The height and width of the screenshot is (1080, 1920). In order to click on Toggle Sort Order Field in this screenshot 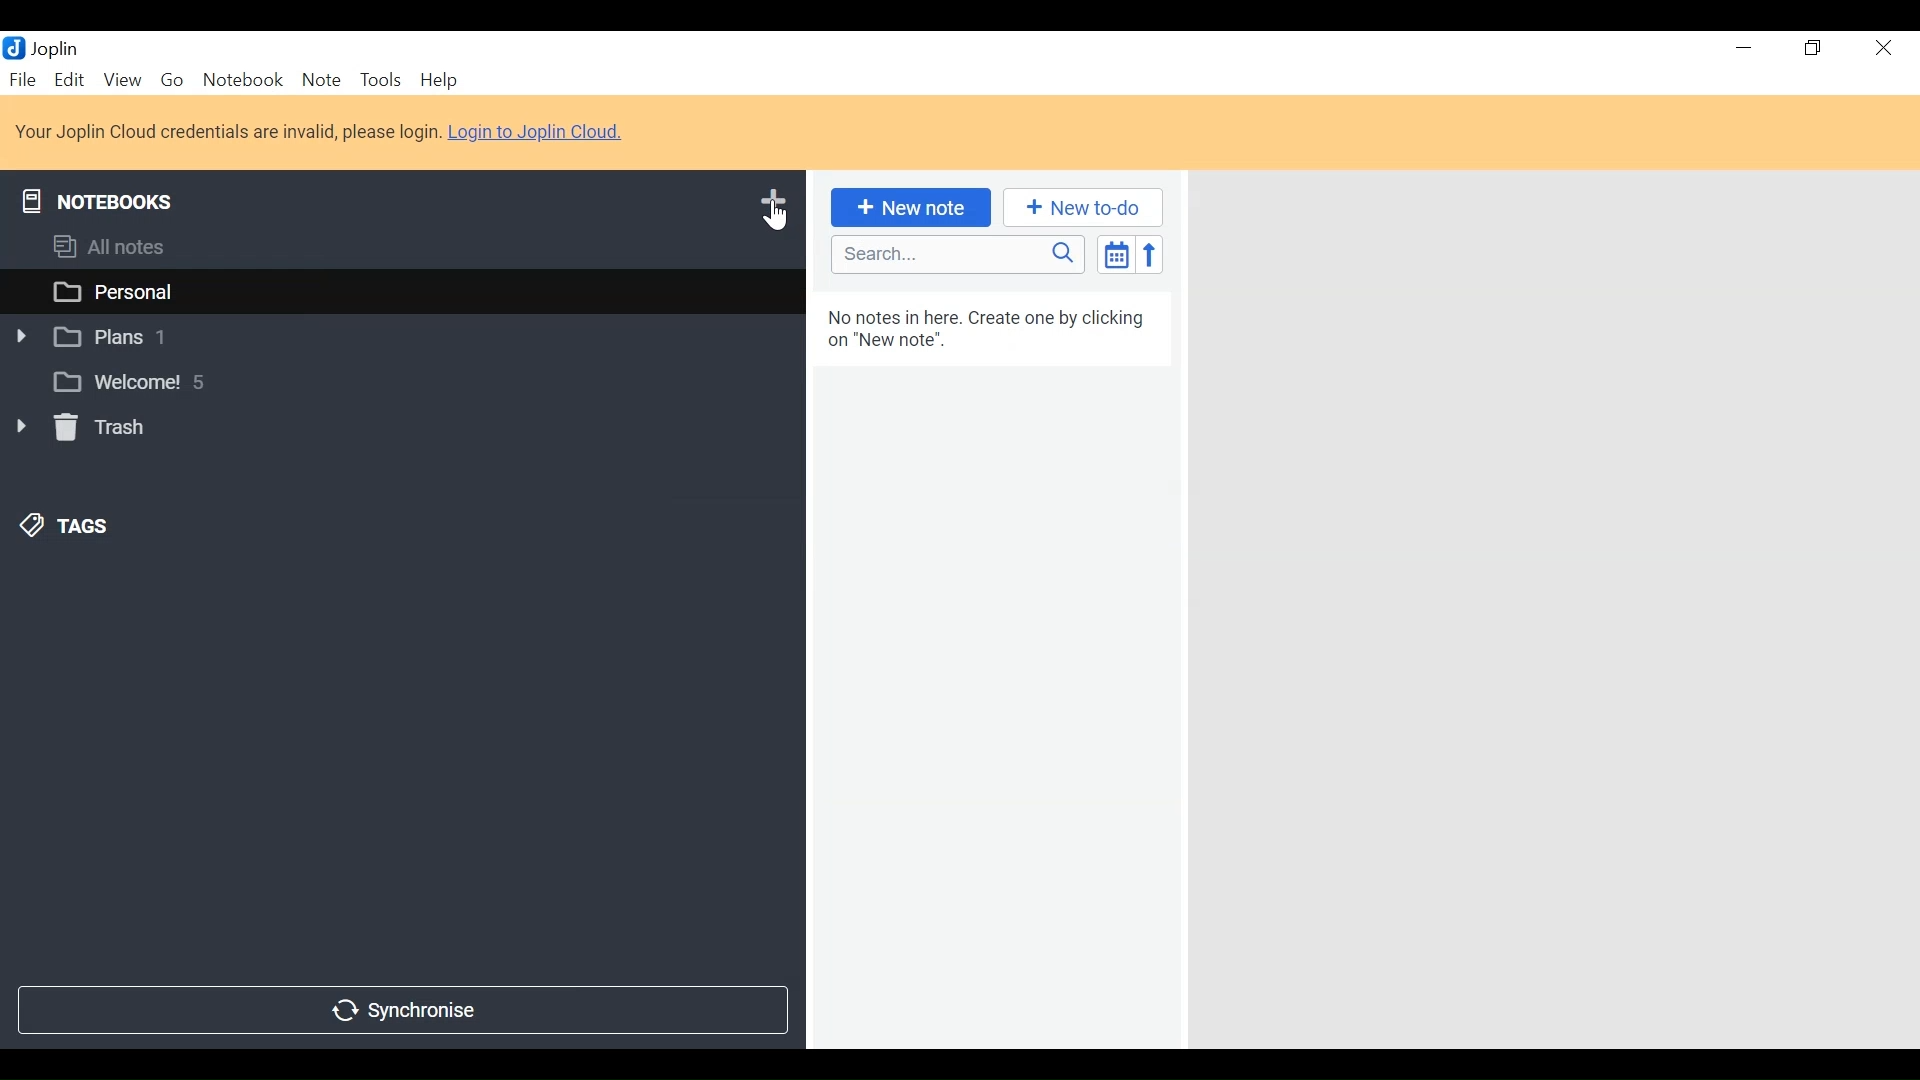, I will do `click(1115, 255)`.